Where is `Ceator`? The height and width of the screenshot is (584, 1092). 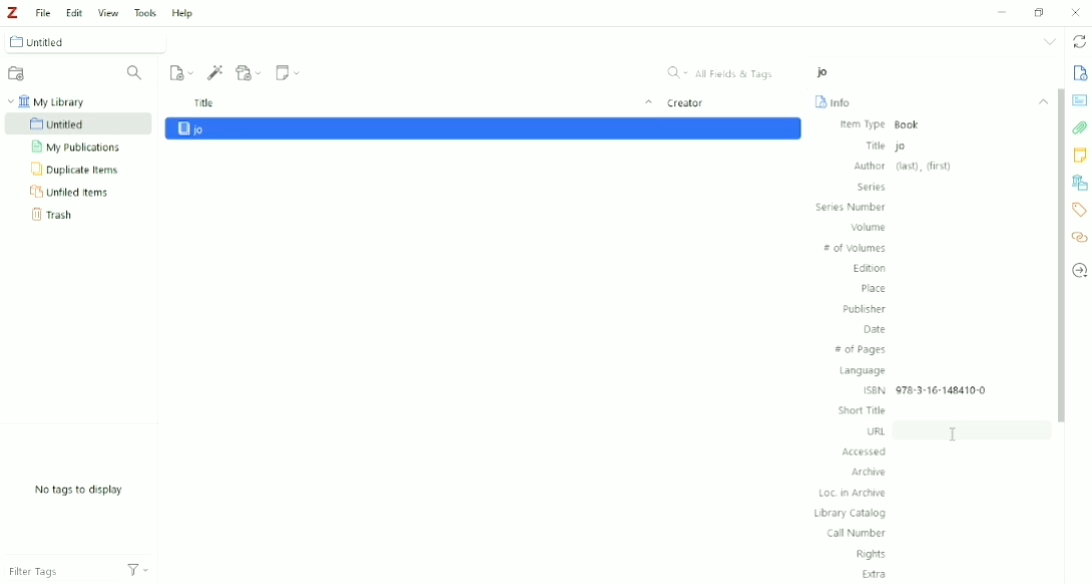 Ceator is located at coordinates (689, 102).